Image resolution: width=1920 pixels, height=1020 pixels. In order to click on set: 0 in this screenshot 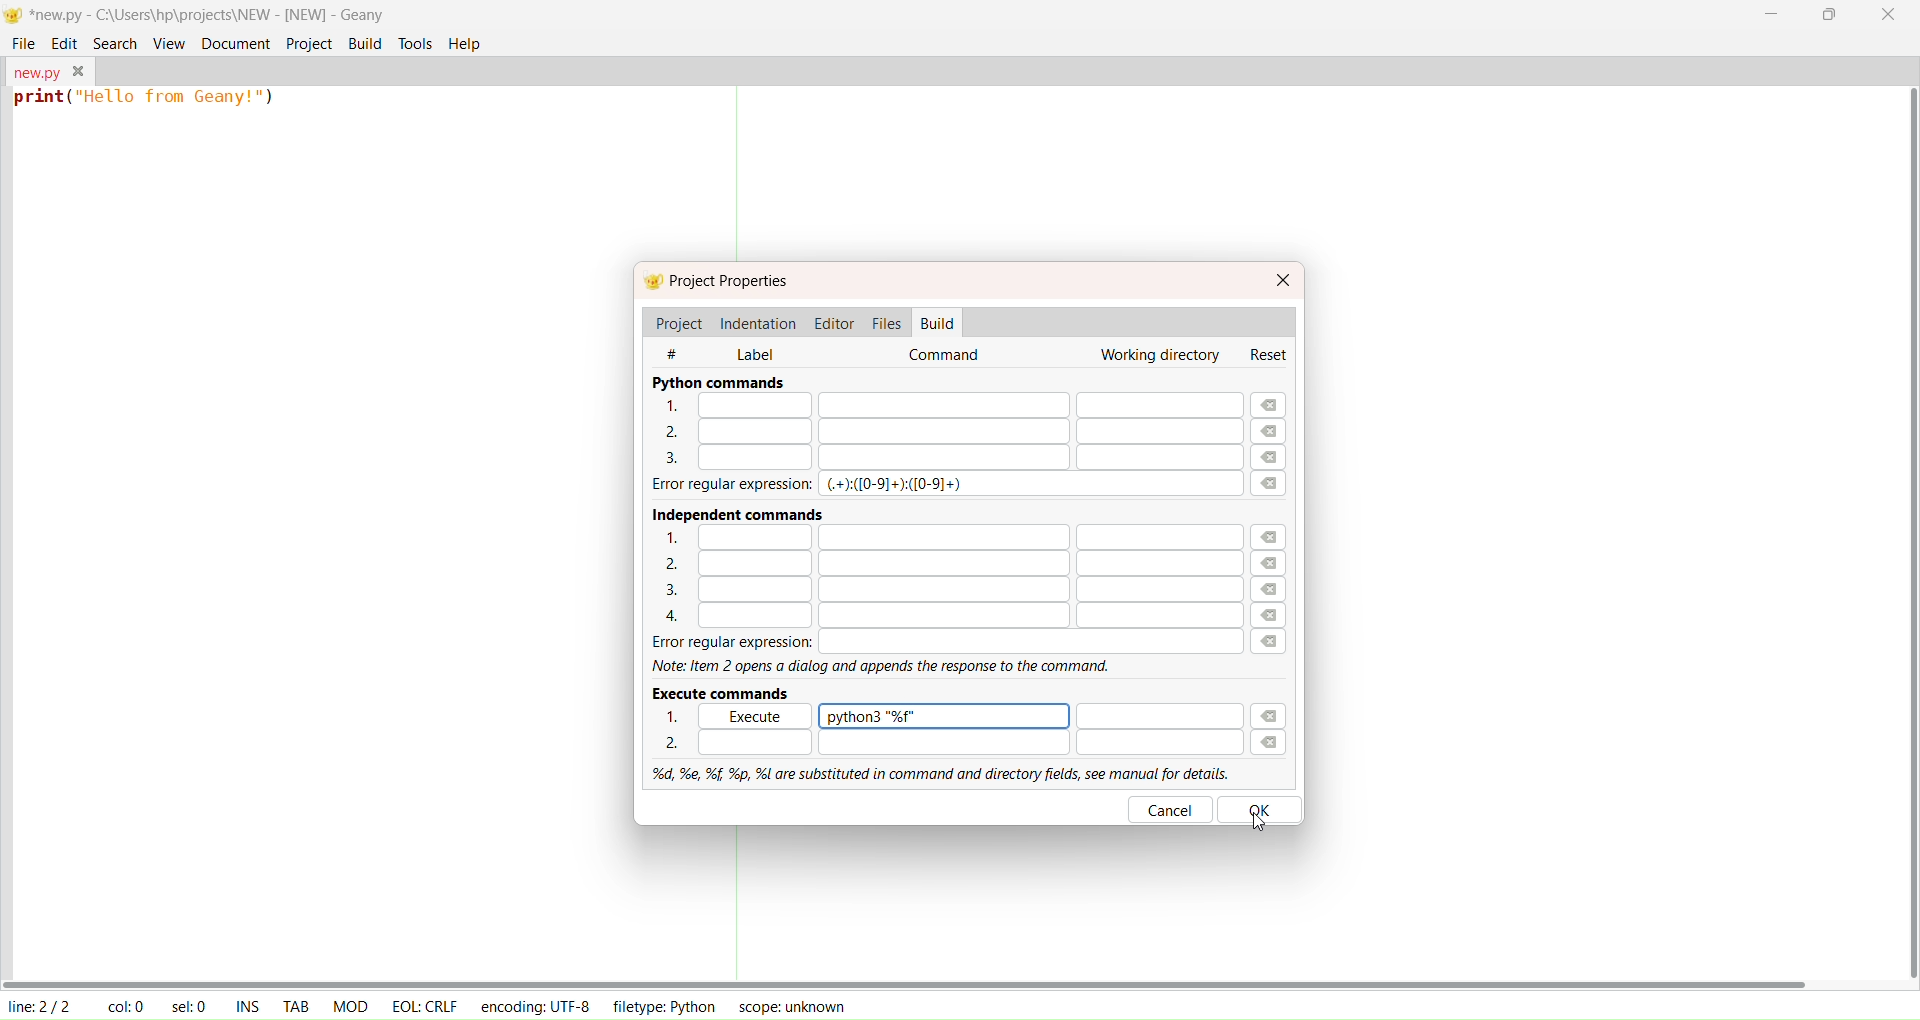, I will do `click(192, 1006)`.